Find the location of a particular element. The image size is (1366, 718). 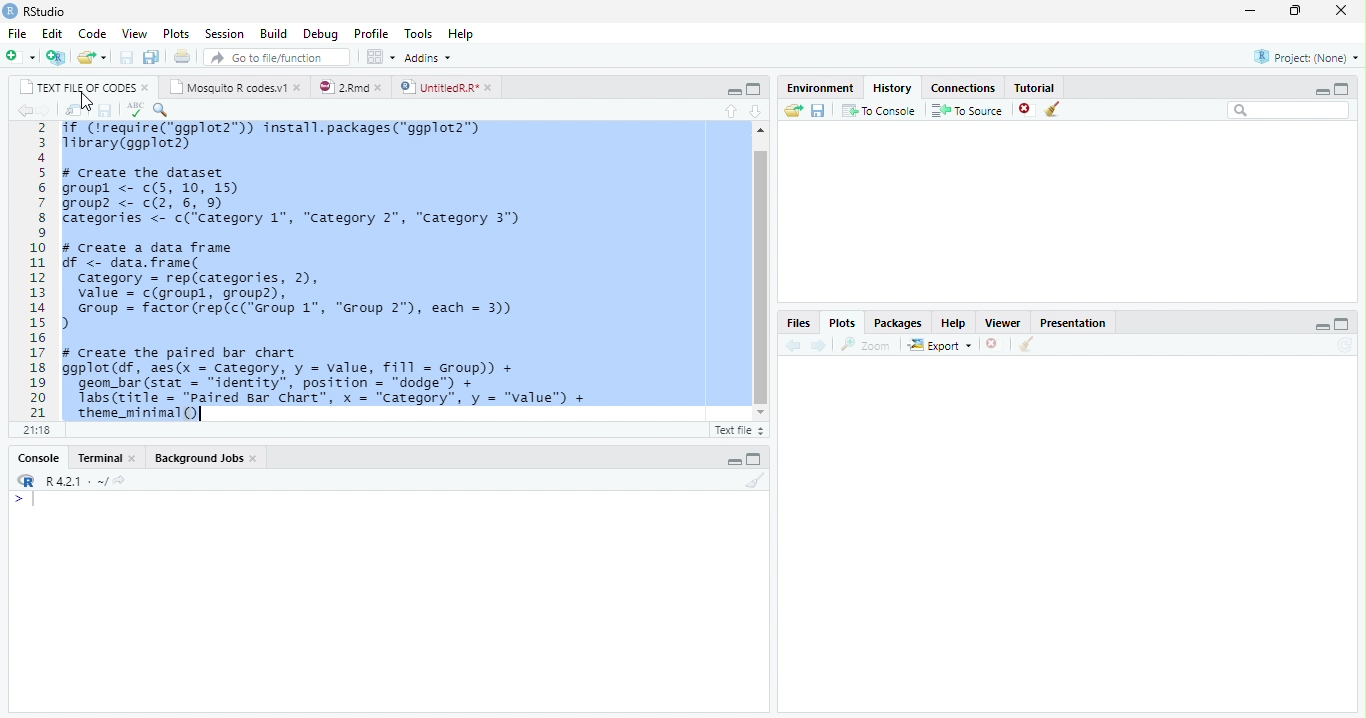

minimize is located at coordinates (733, 90).